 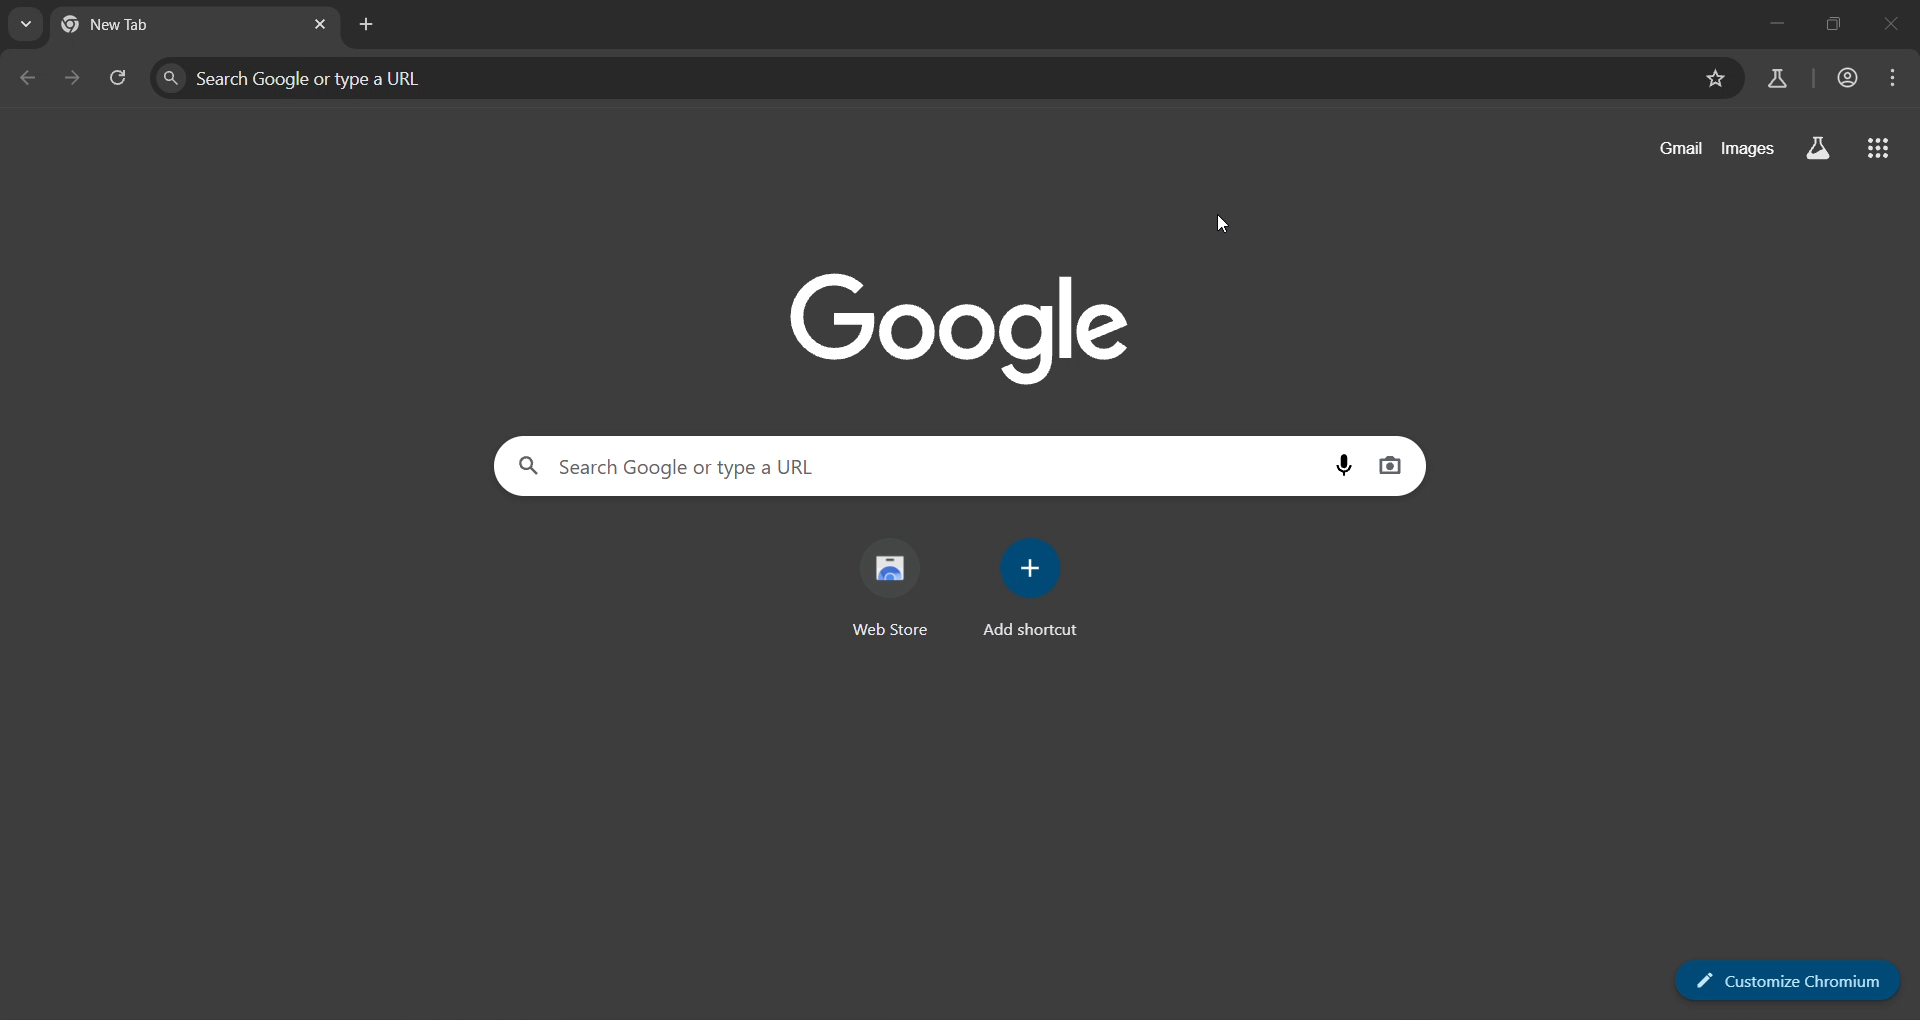 I want to click on web store, so click(x=900, y=585).